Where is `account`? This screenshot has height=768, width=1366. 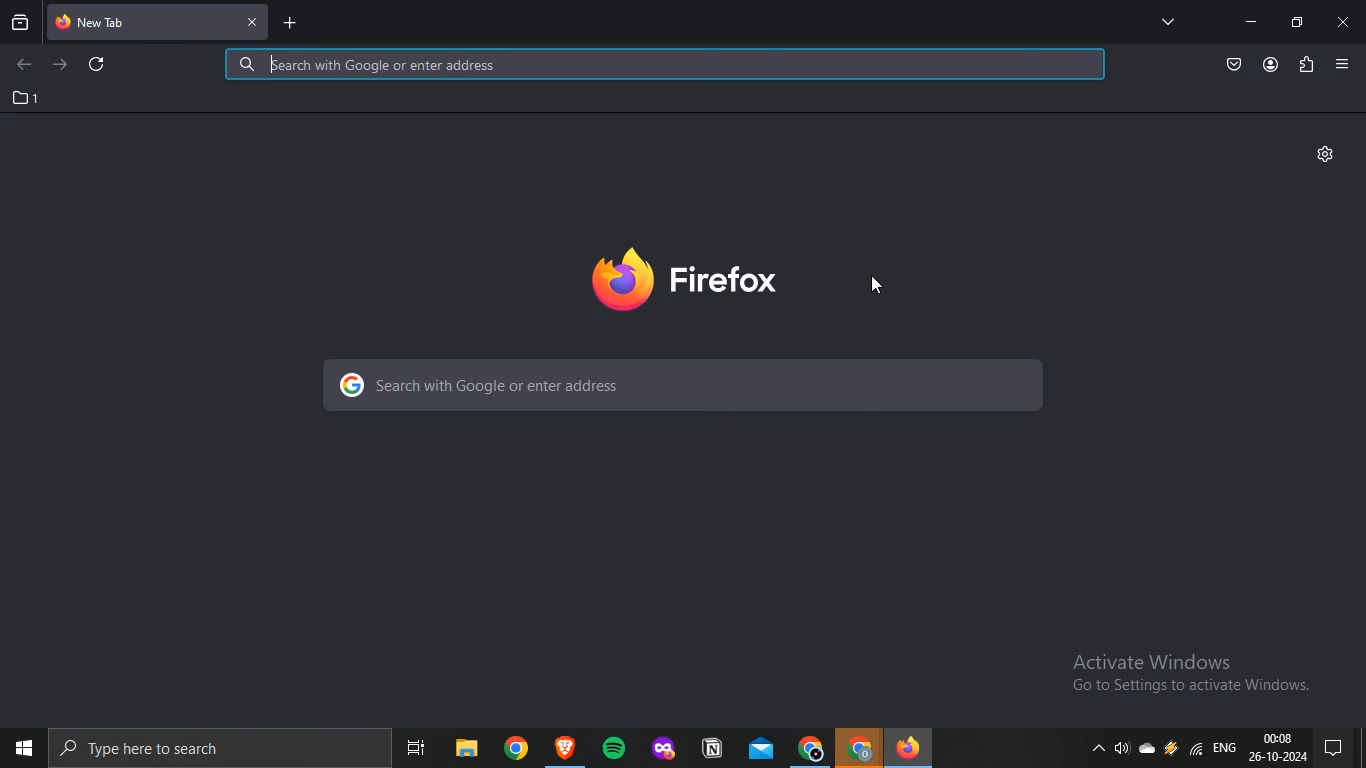
account is located at coordinates (1271, 65).